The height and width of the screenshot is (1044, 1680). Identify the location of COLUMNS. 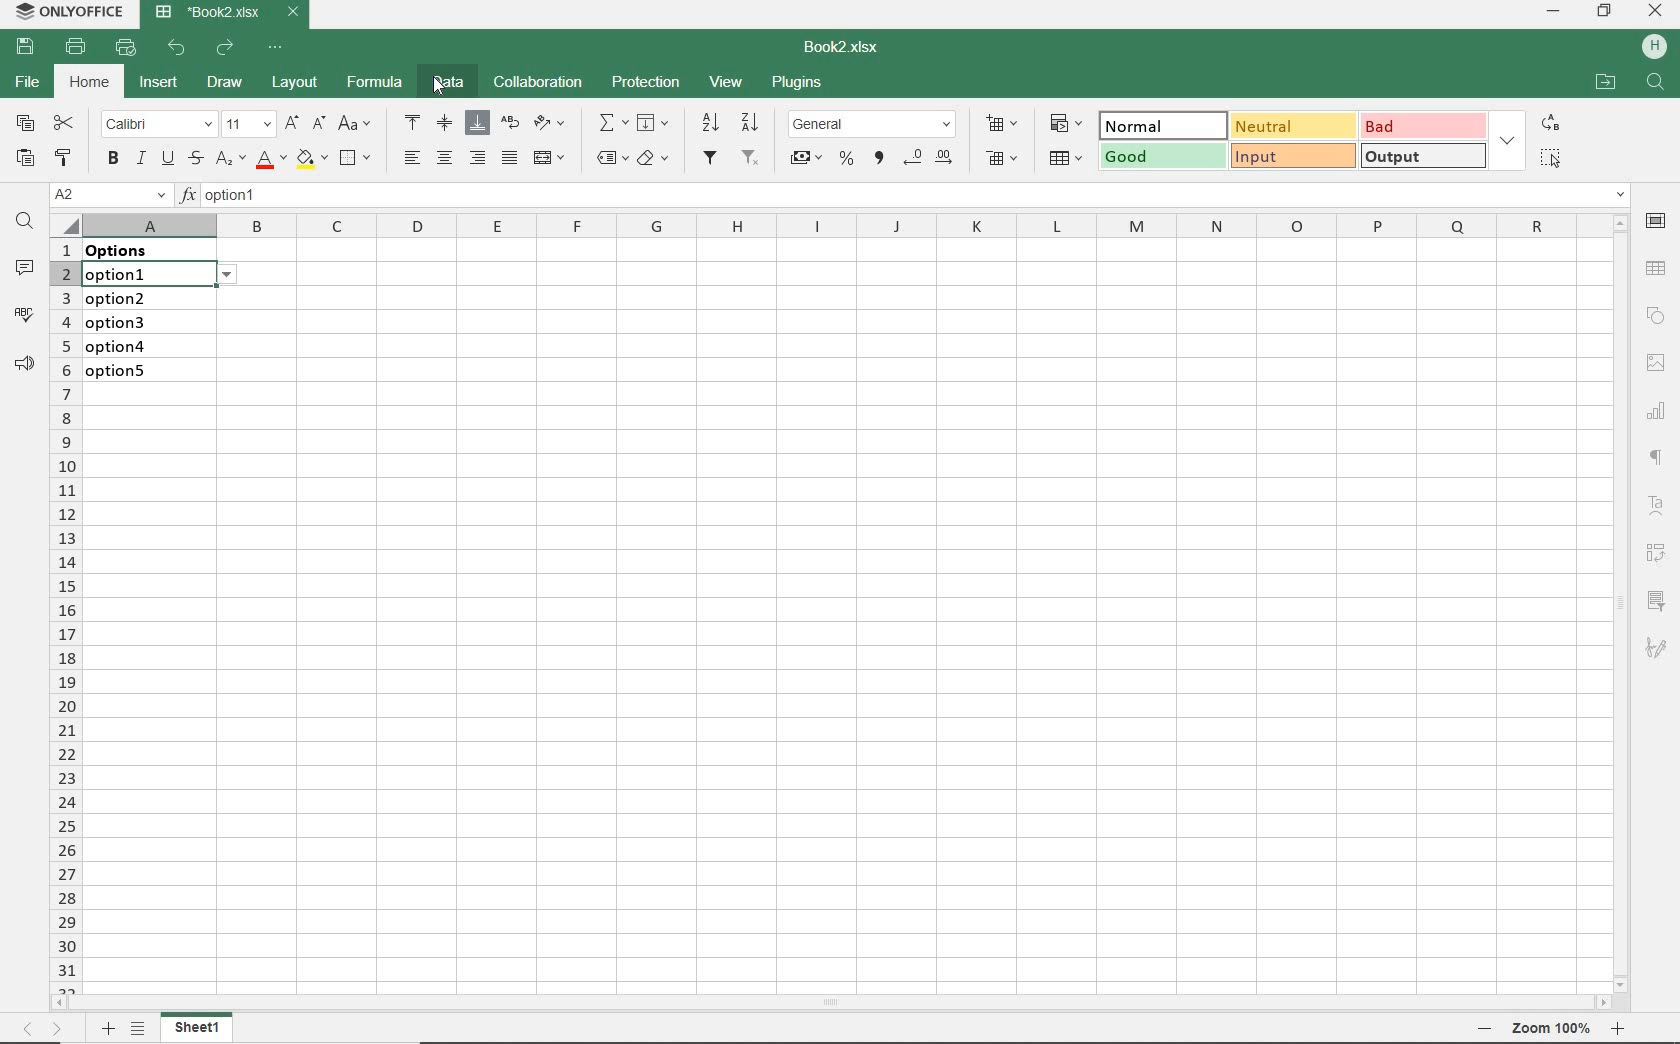
(842, 224).